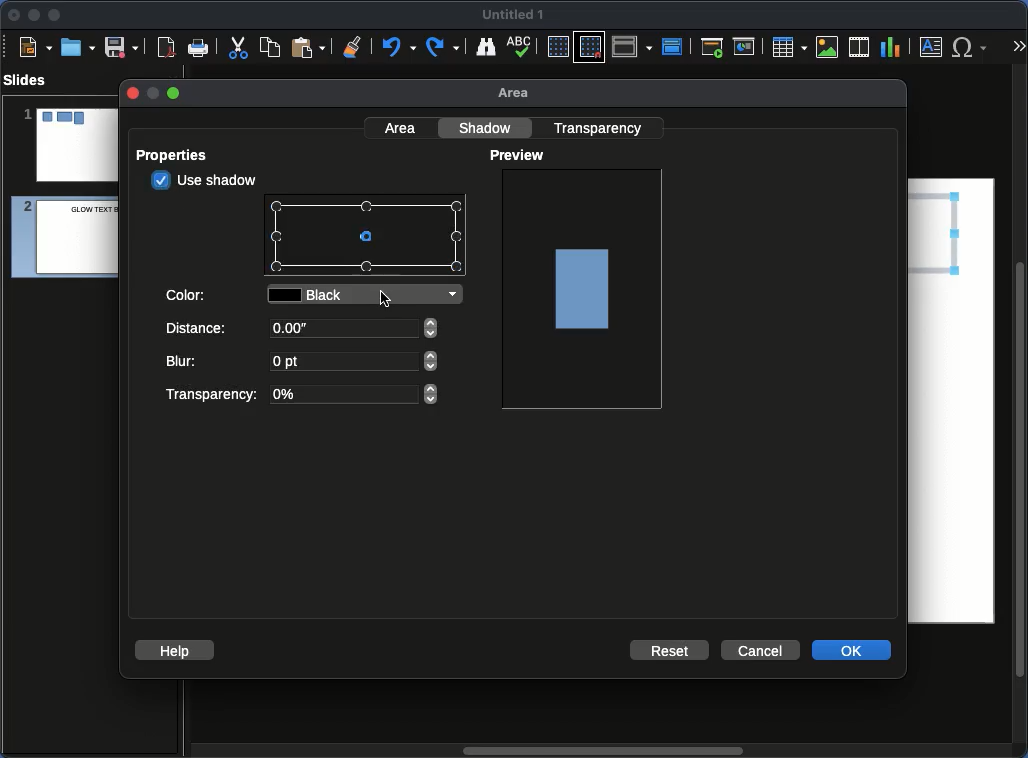 This screenshot has height=758, width=1028. What do you see at coordinates (397, 47) in the screenshot?
I see `Undo` at bounding box center [397, 47].